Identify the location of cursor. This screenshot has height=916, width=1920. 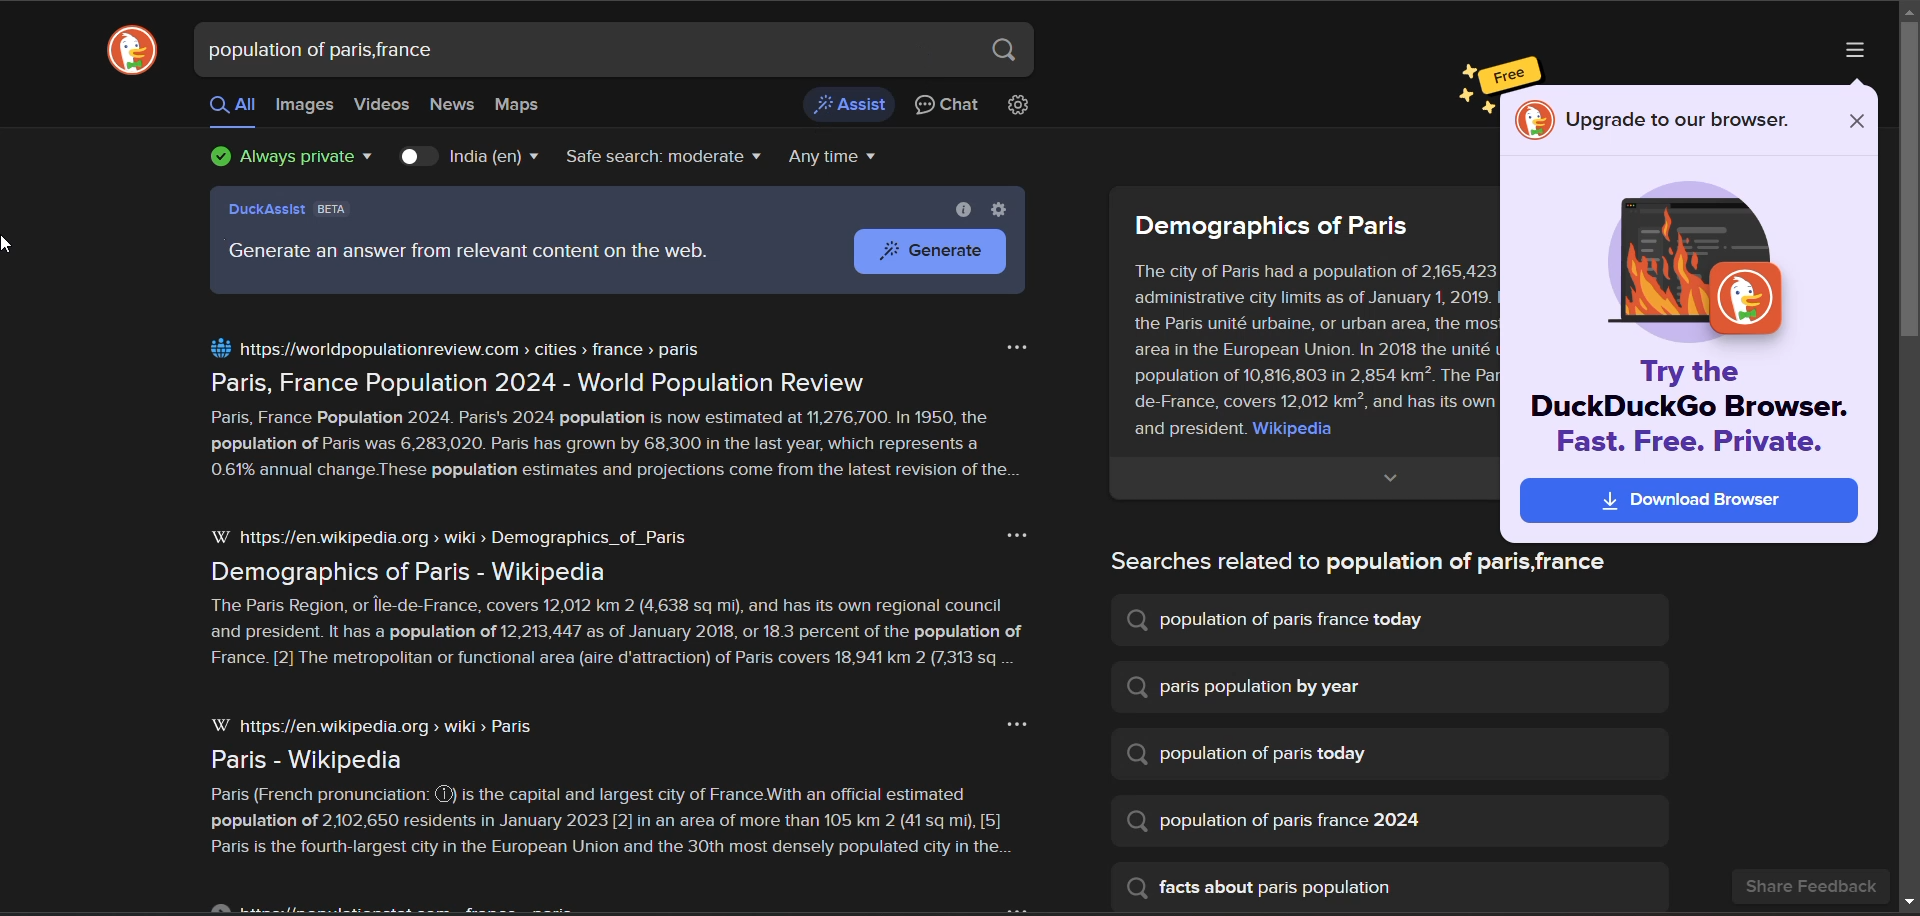
(12, 245).